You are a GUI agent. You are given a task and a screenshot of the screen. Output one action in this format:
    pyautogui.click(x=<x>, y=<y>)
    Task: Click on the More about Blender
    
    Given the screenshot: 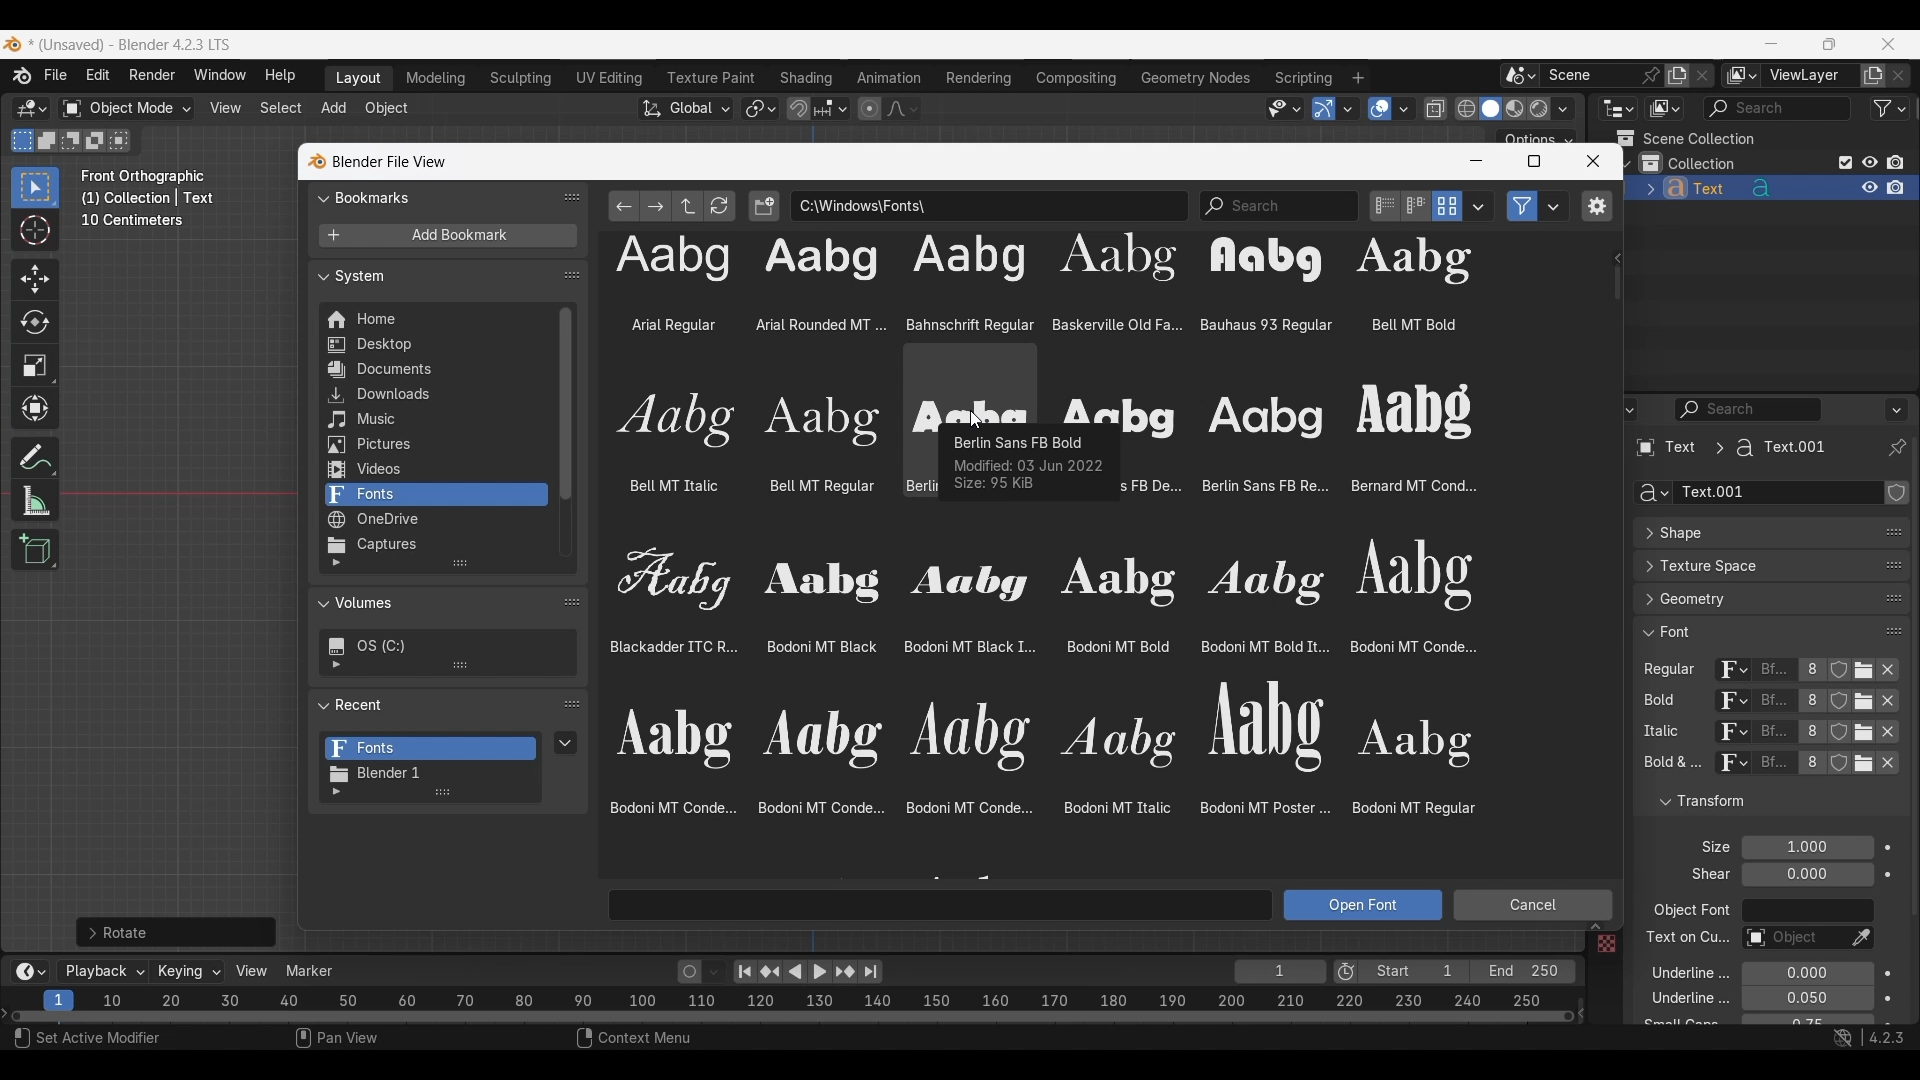 What is the action you would take?
    pyautogui.click(x=23, y=76)
    